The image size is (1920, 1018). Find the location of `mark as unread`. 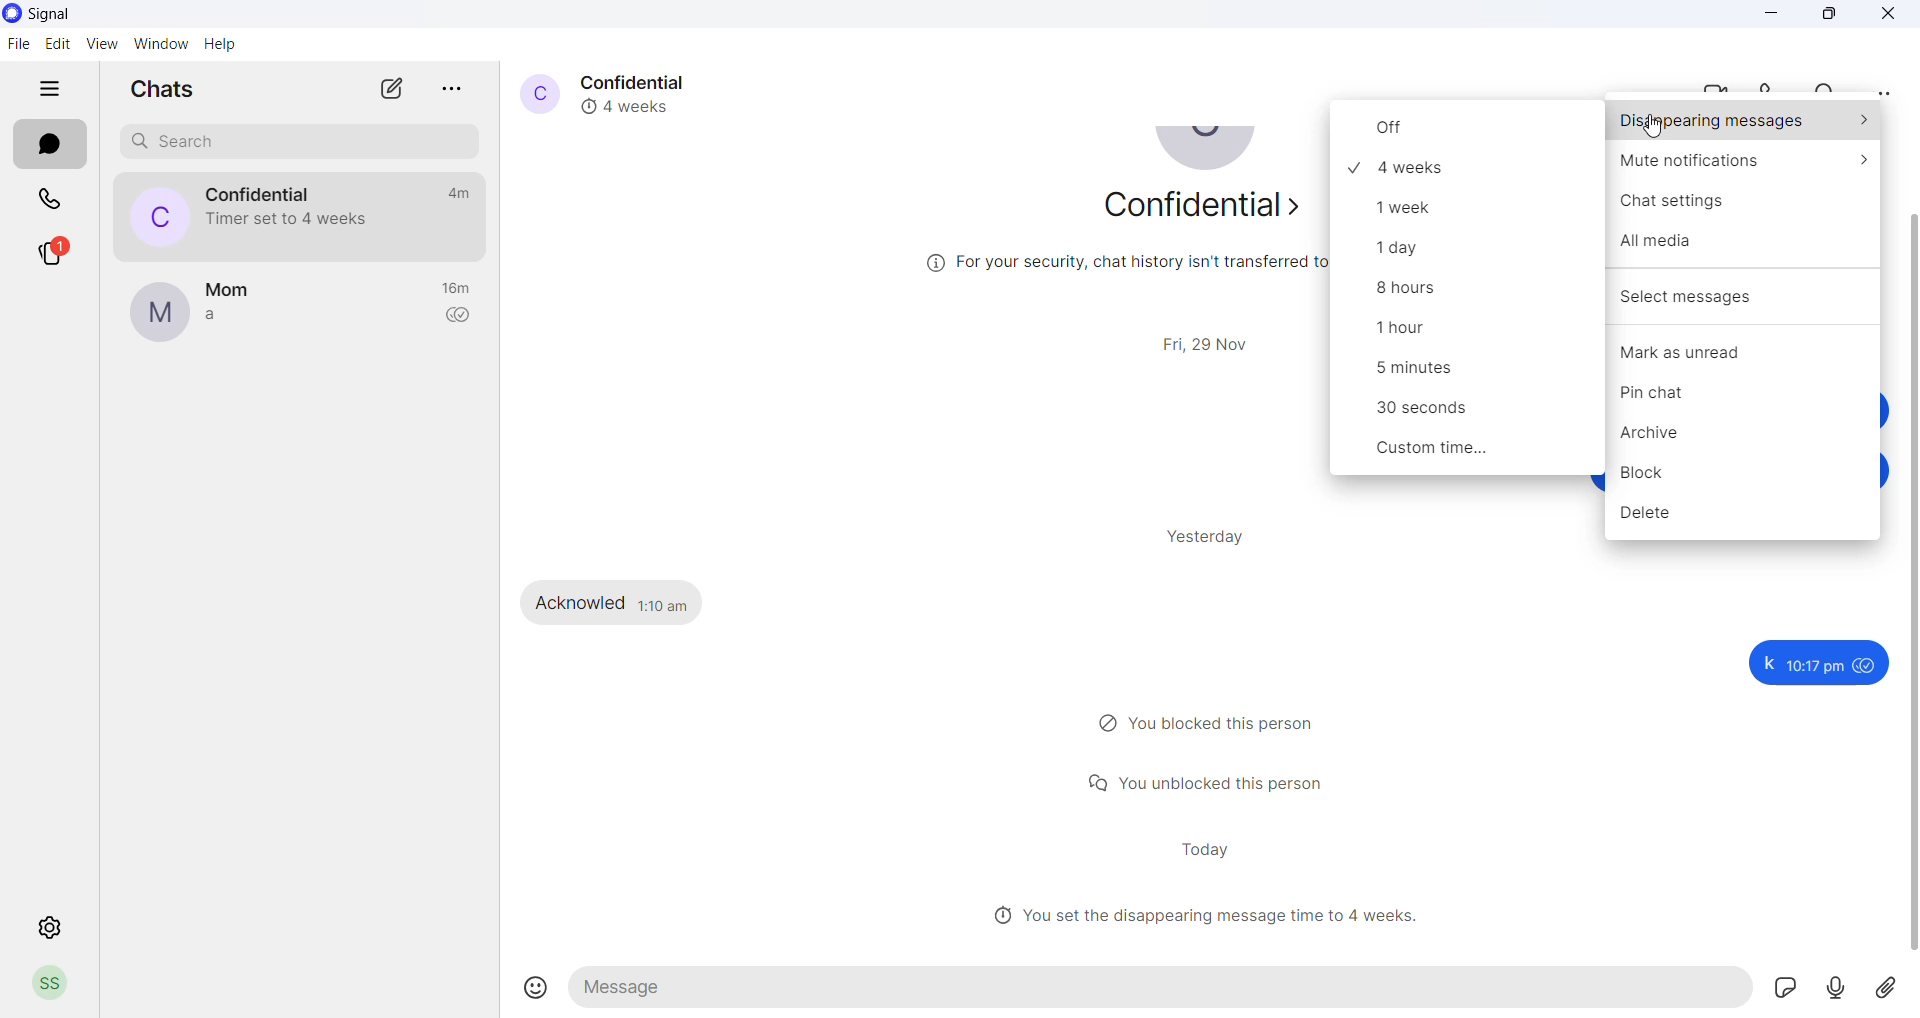

mark as unread is located at coordinates (1744, 354).